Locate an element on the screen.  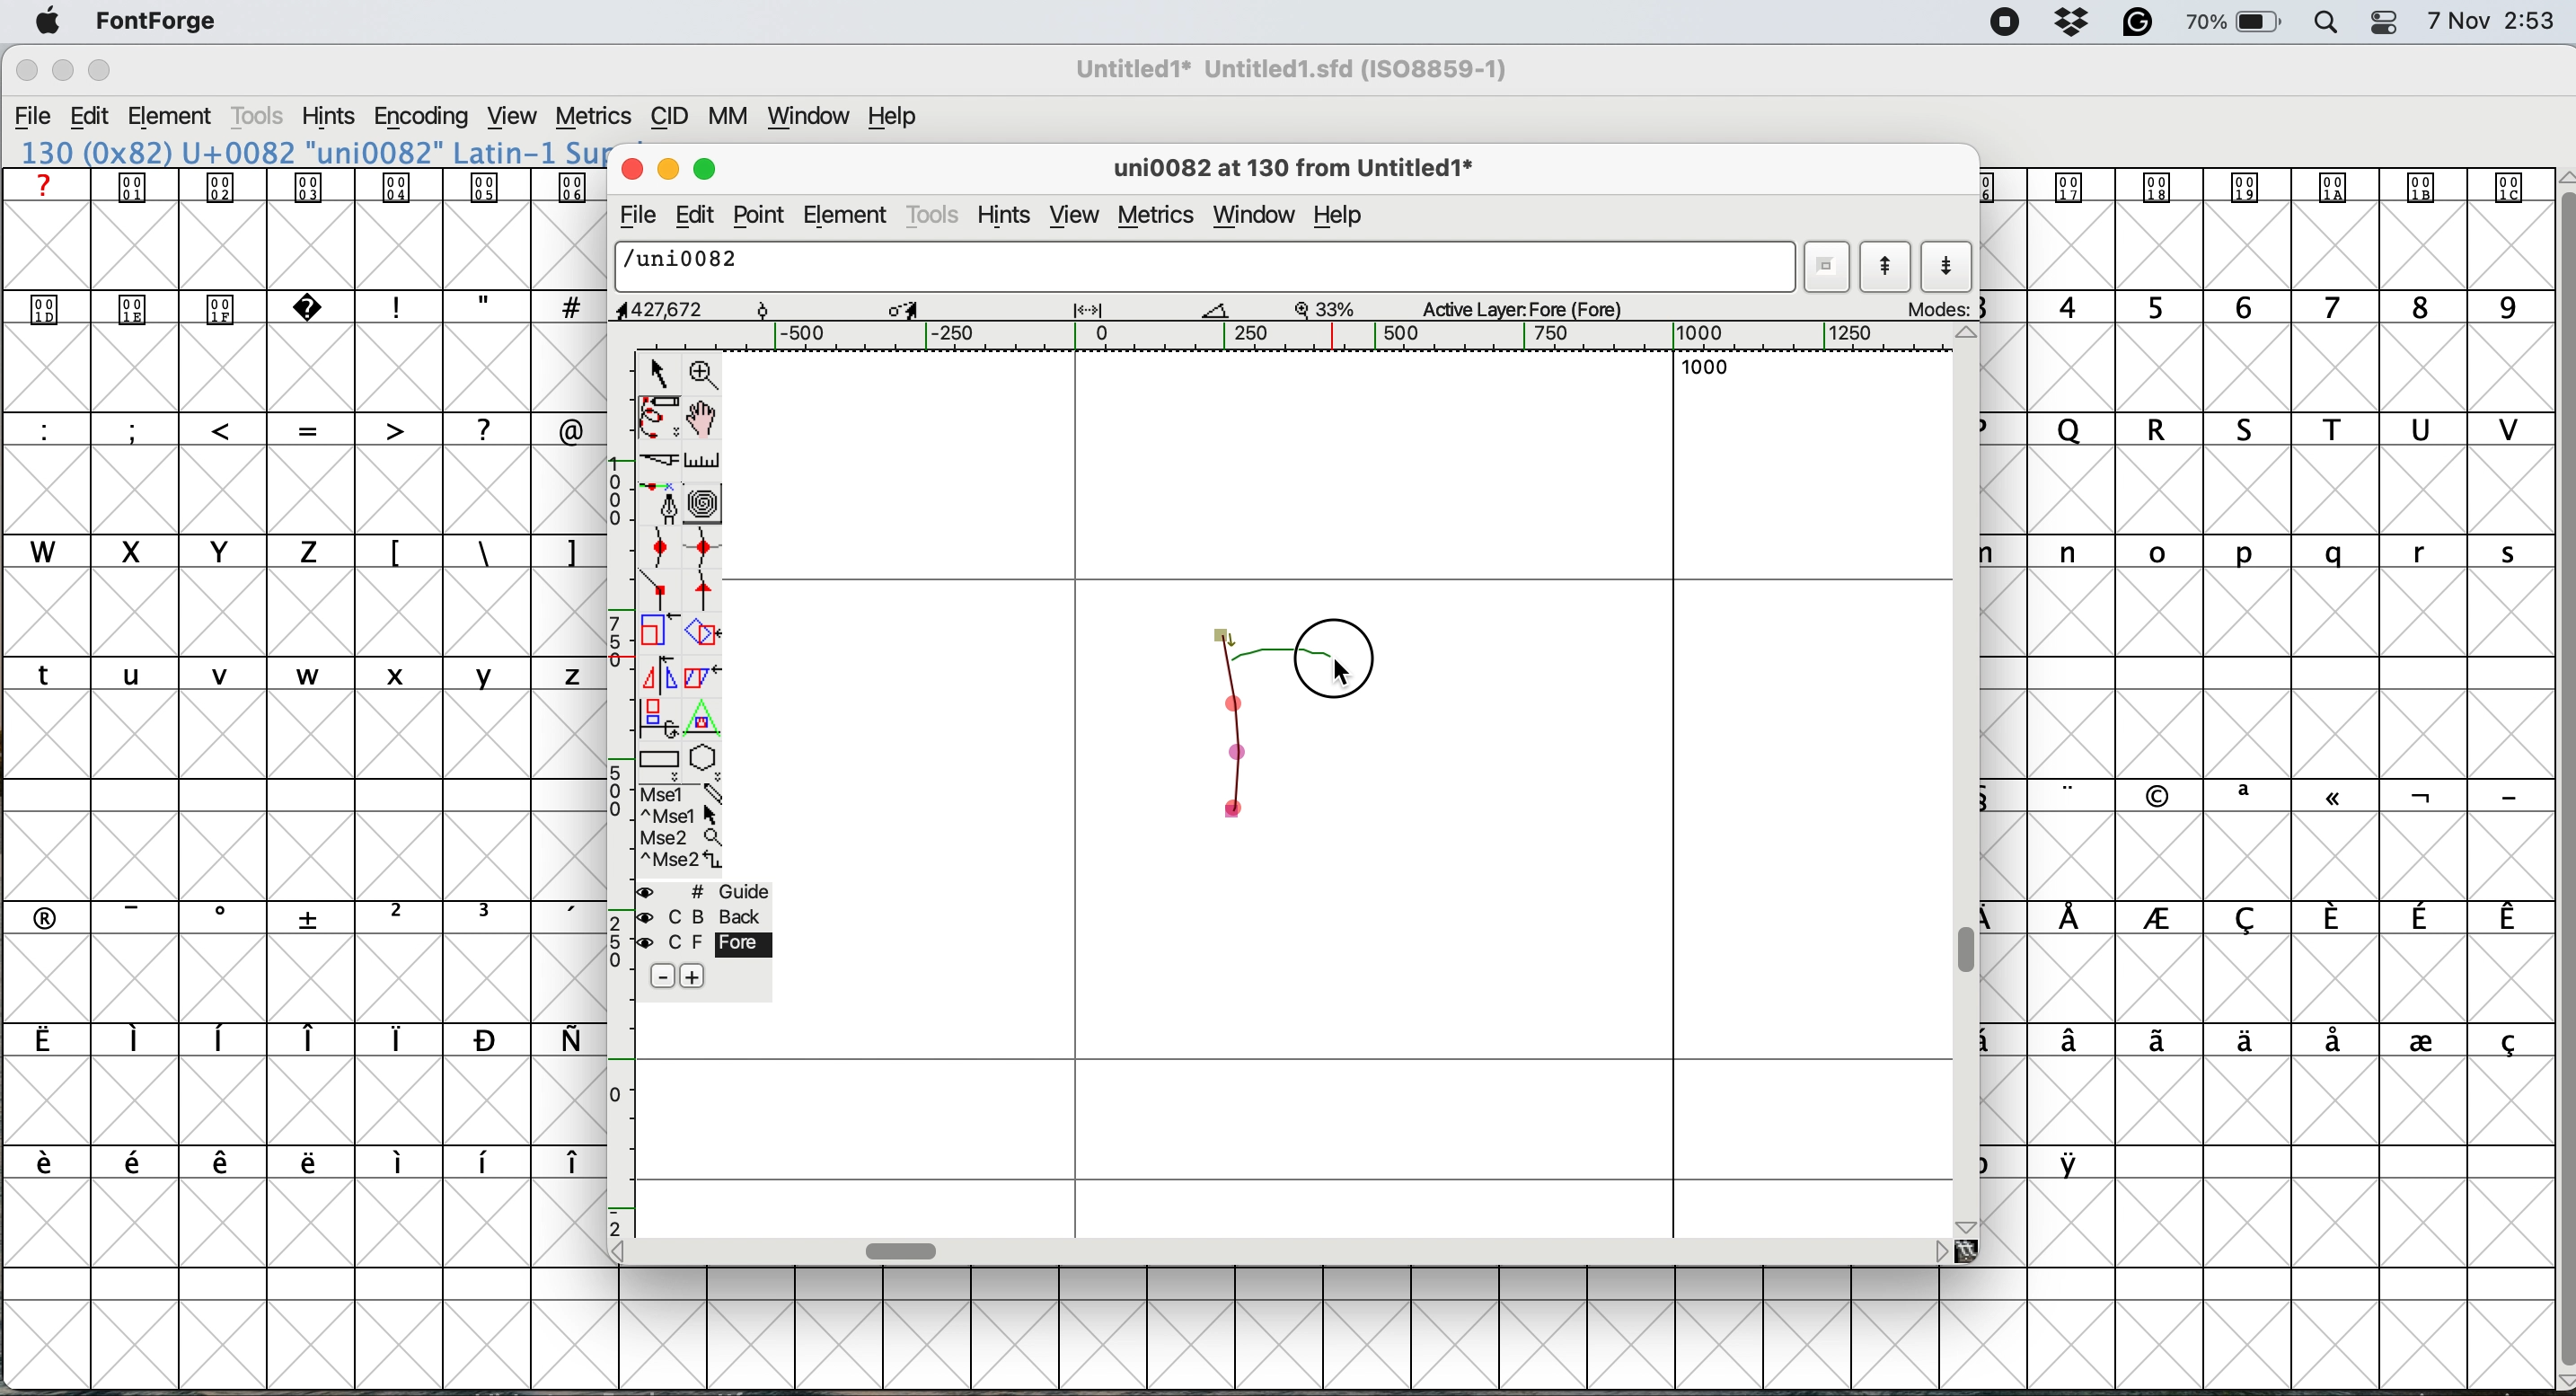
minimise is located at coordinates (57, 74).